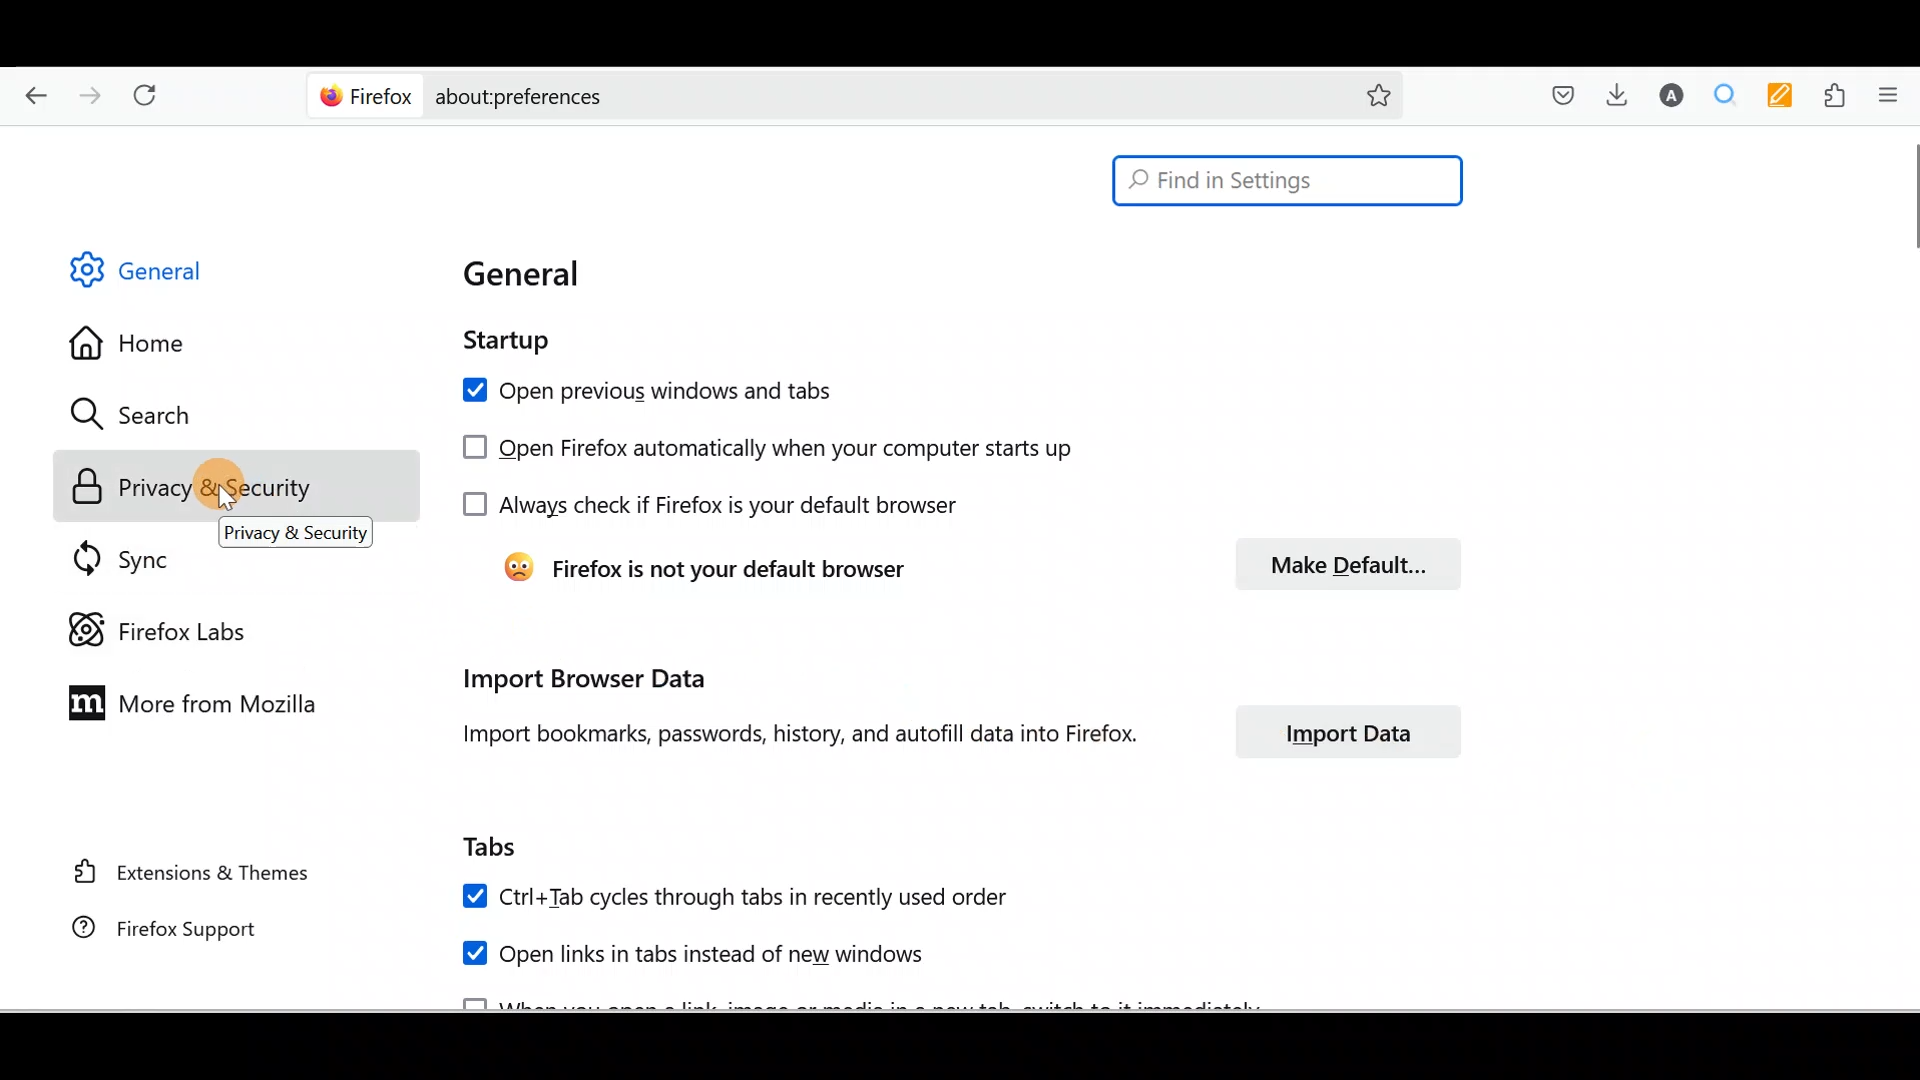 The image size is (1920, 1080). Describe the element at coordinates (722, 569) in the screenshot. I see `Firefox is not your default browser` at that location.